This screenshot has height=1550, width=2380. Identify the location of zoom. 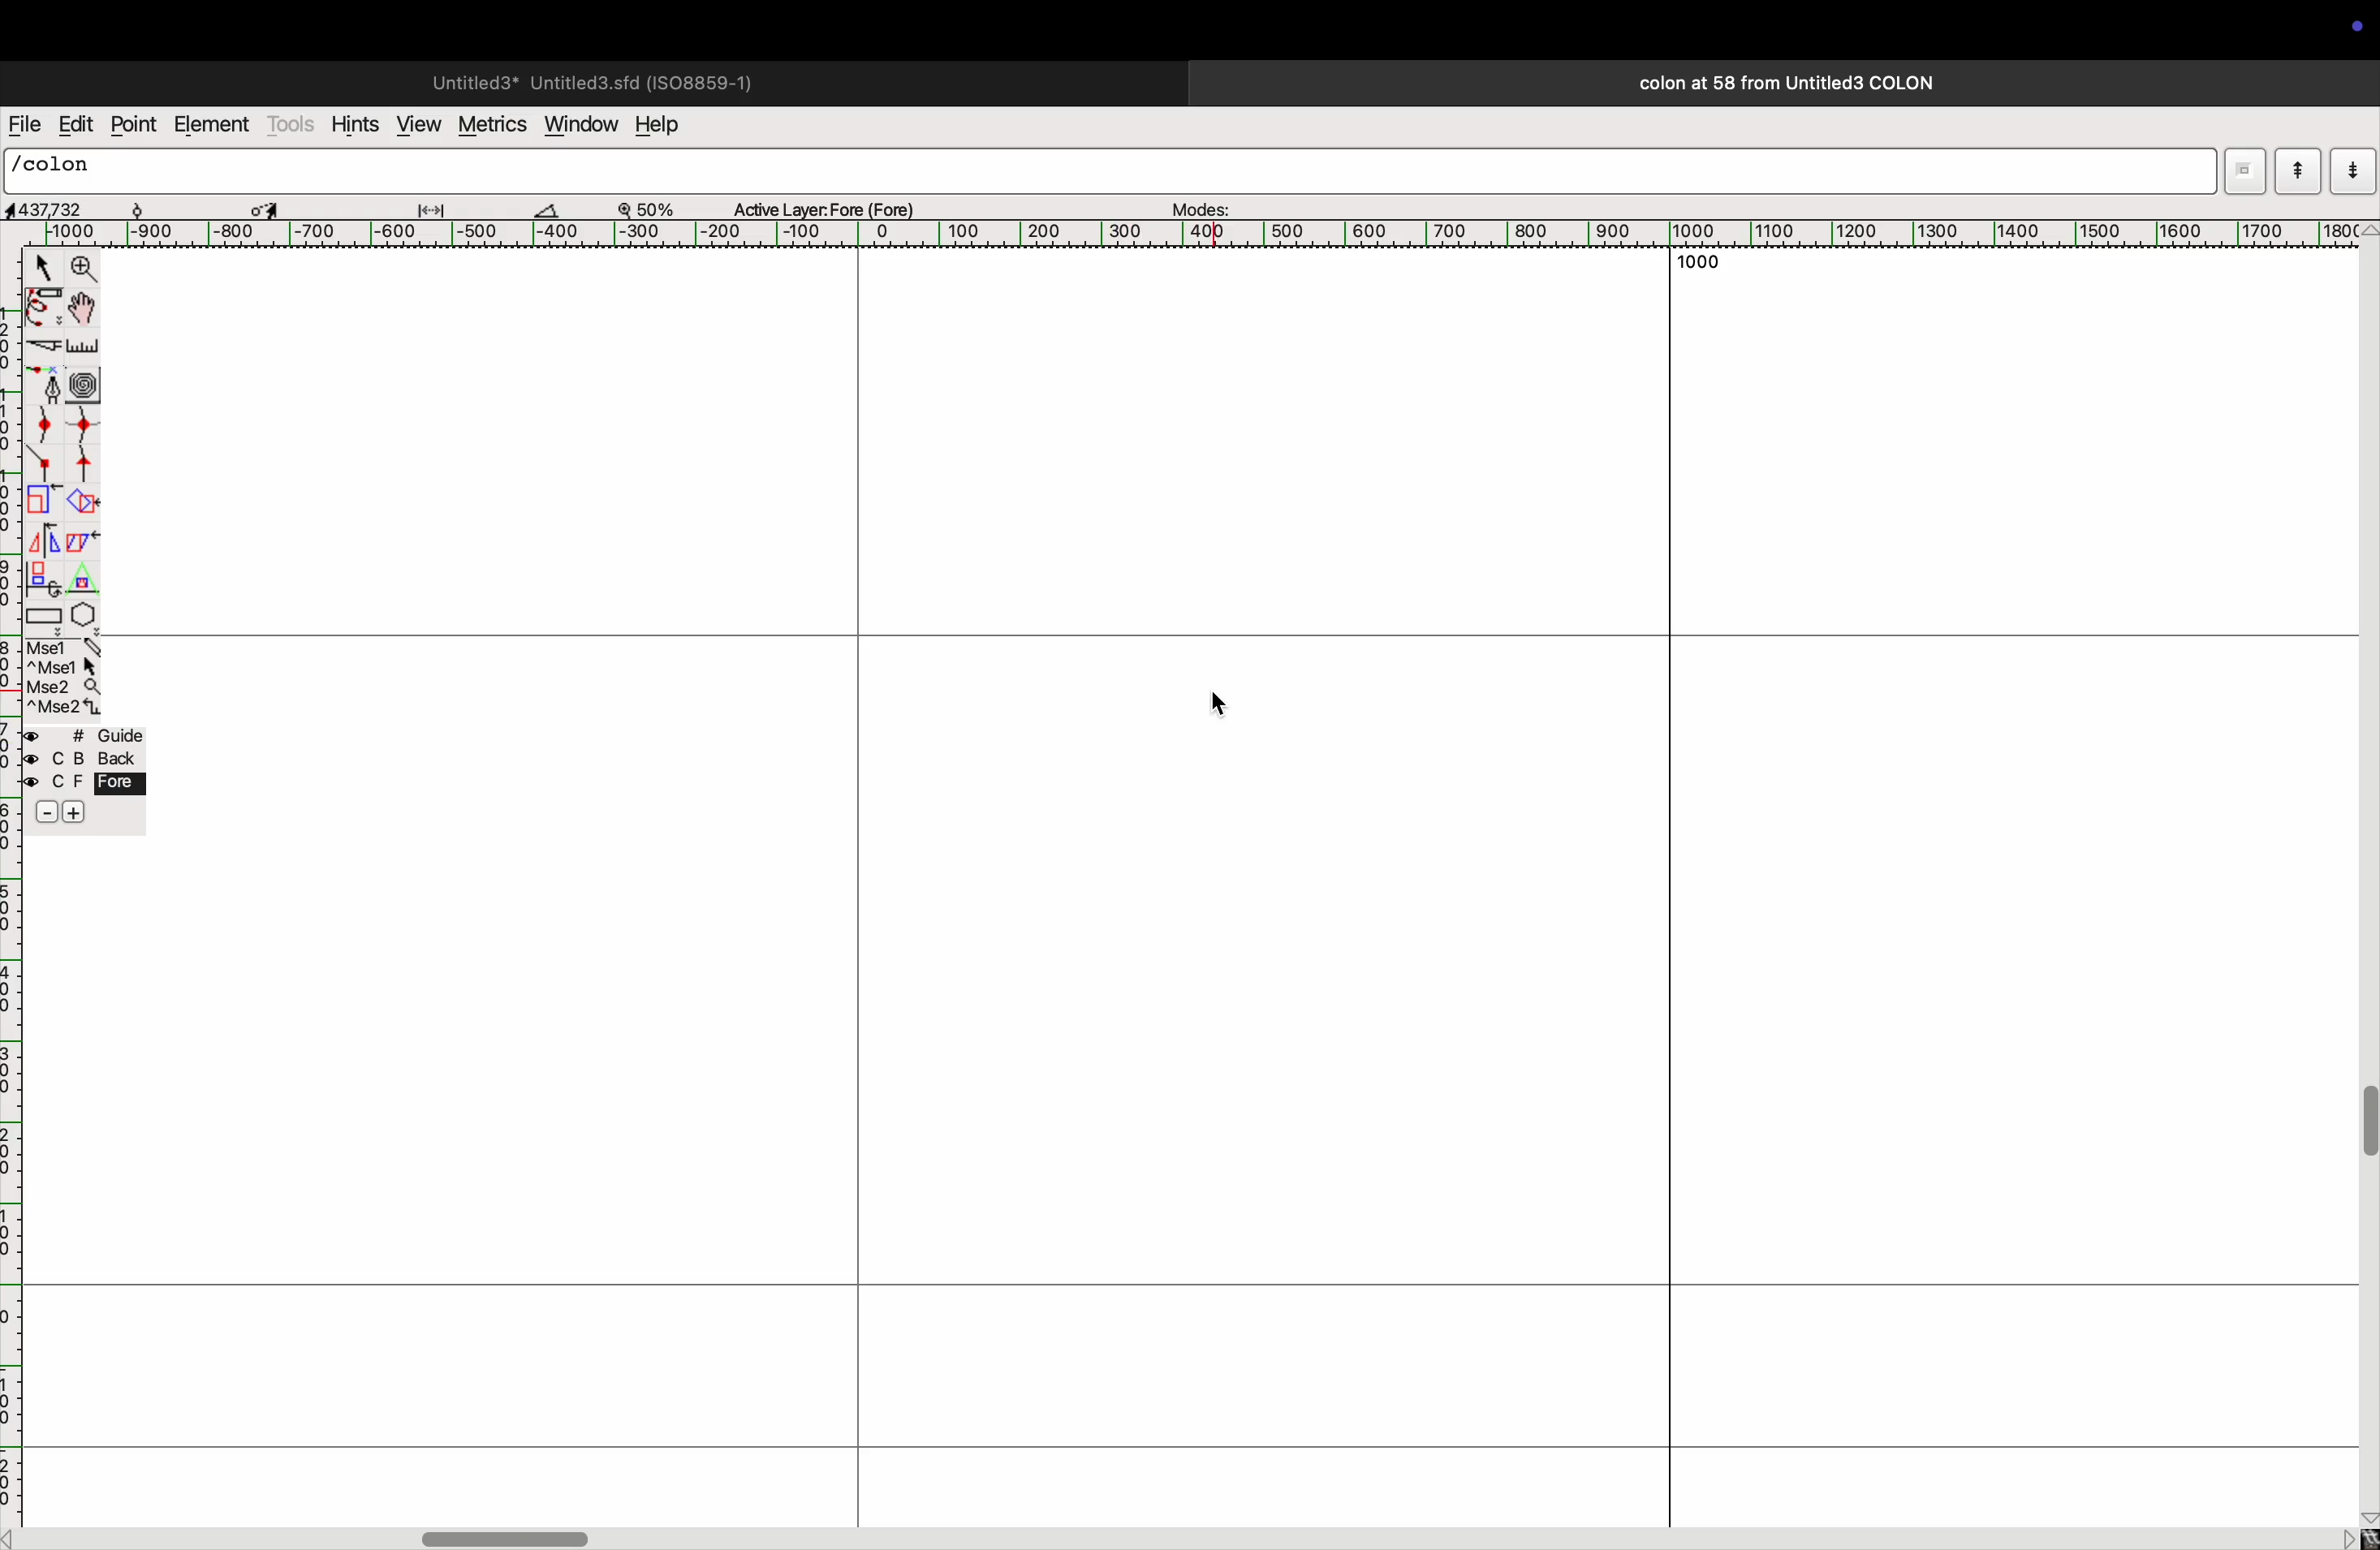
(85, 269).